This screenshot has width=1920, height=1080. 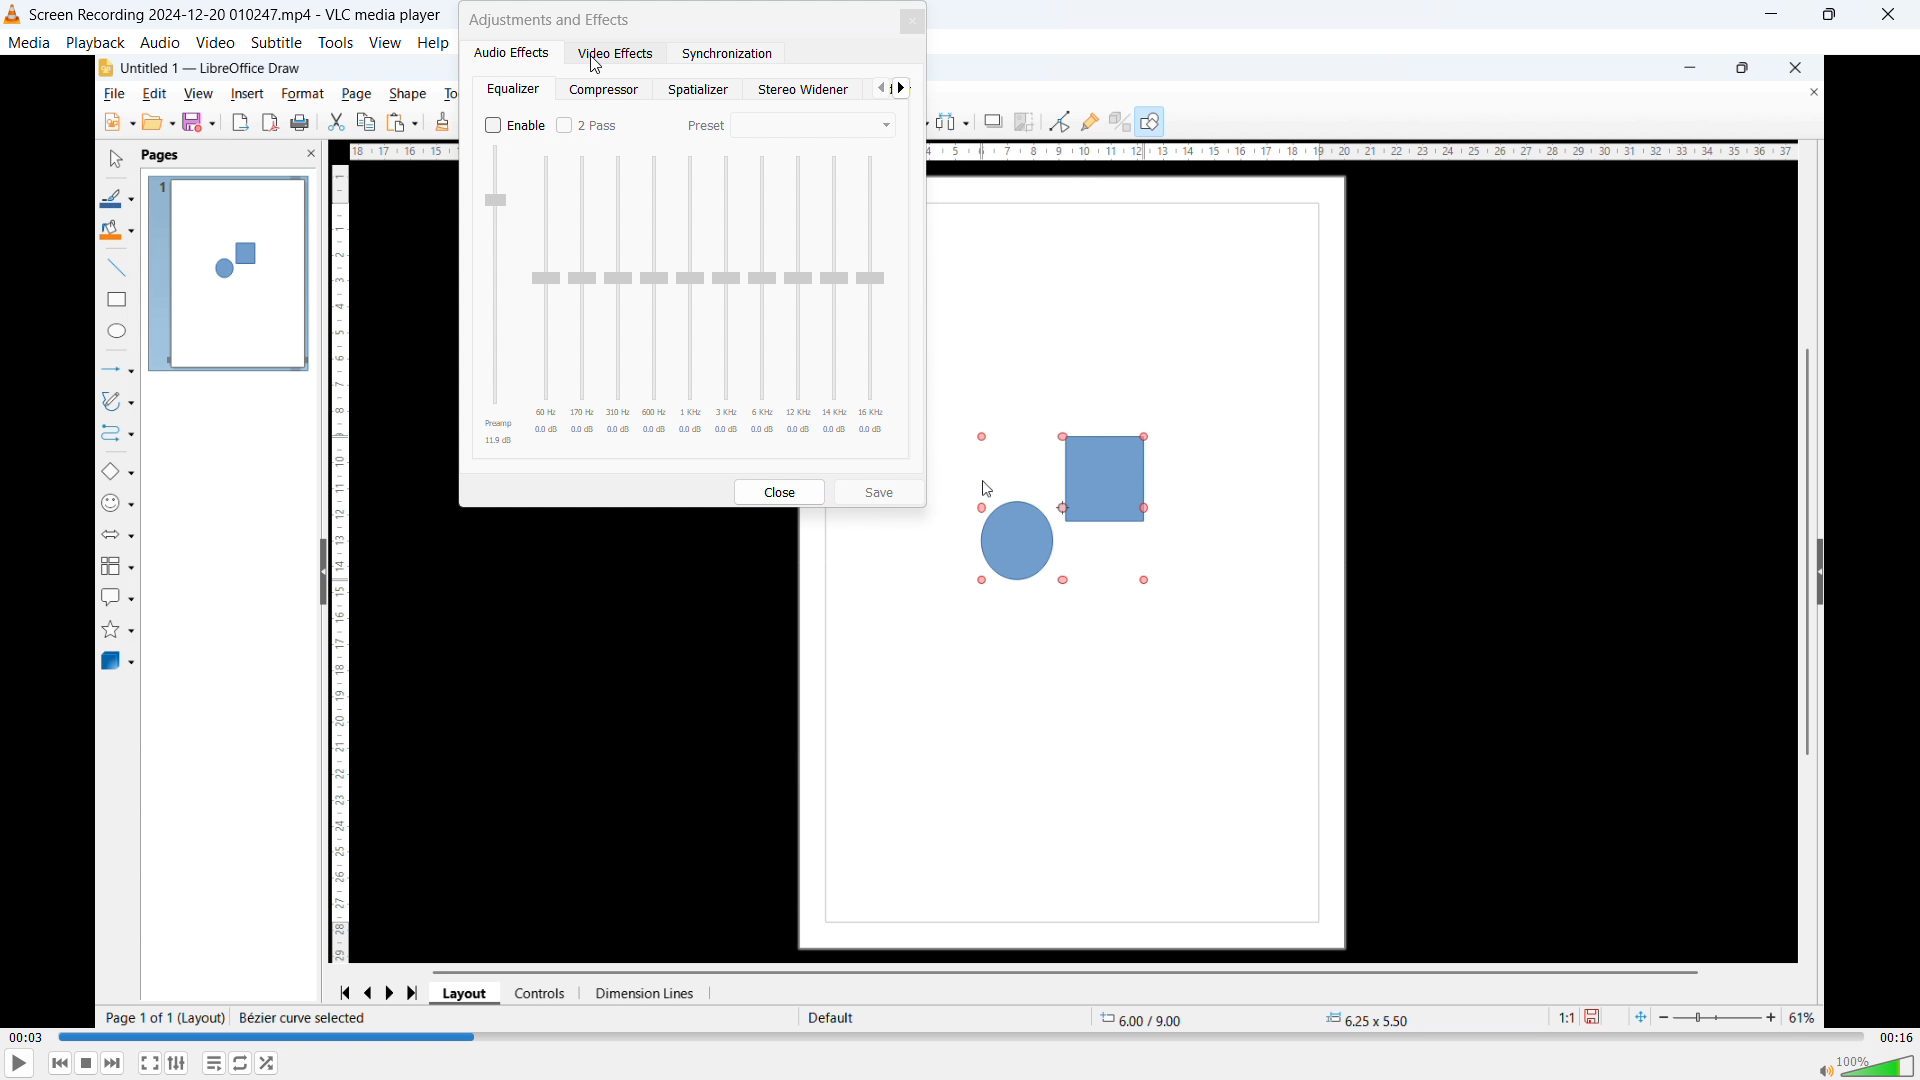 What do you see at coordinates (28, 1038) in the screenshot?
I see `Time elapsed` at bounding box center [28, 1038].